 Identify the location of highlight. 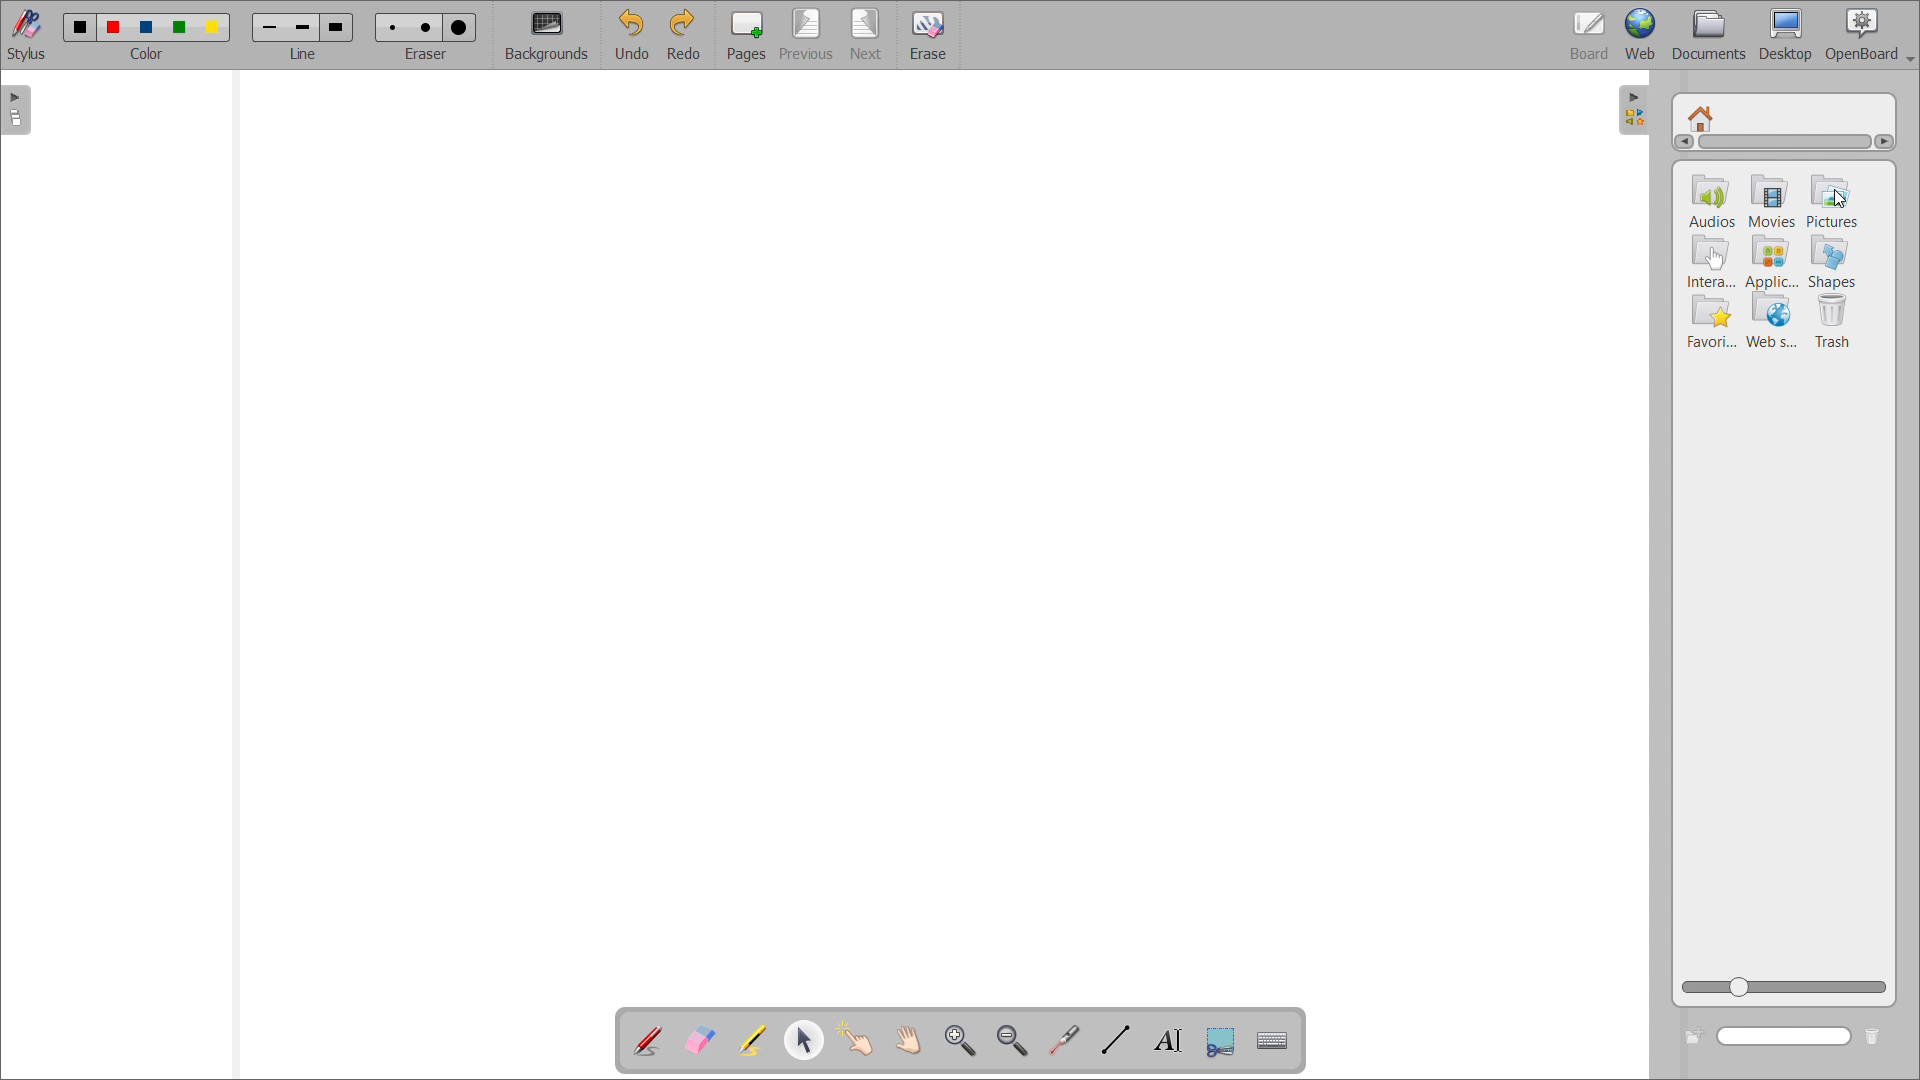
(753, 1042).